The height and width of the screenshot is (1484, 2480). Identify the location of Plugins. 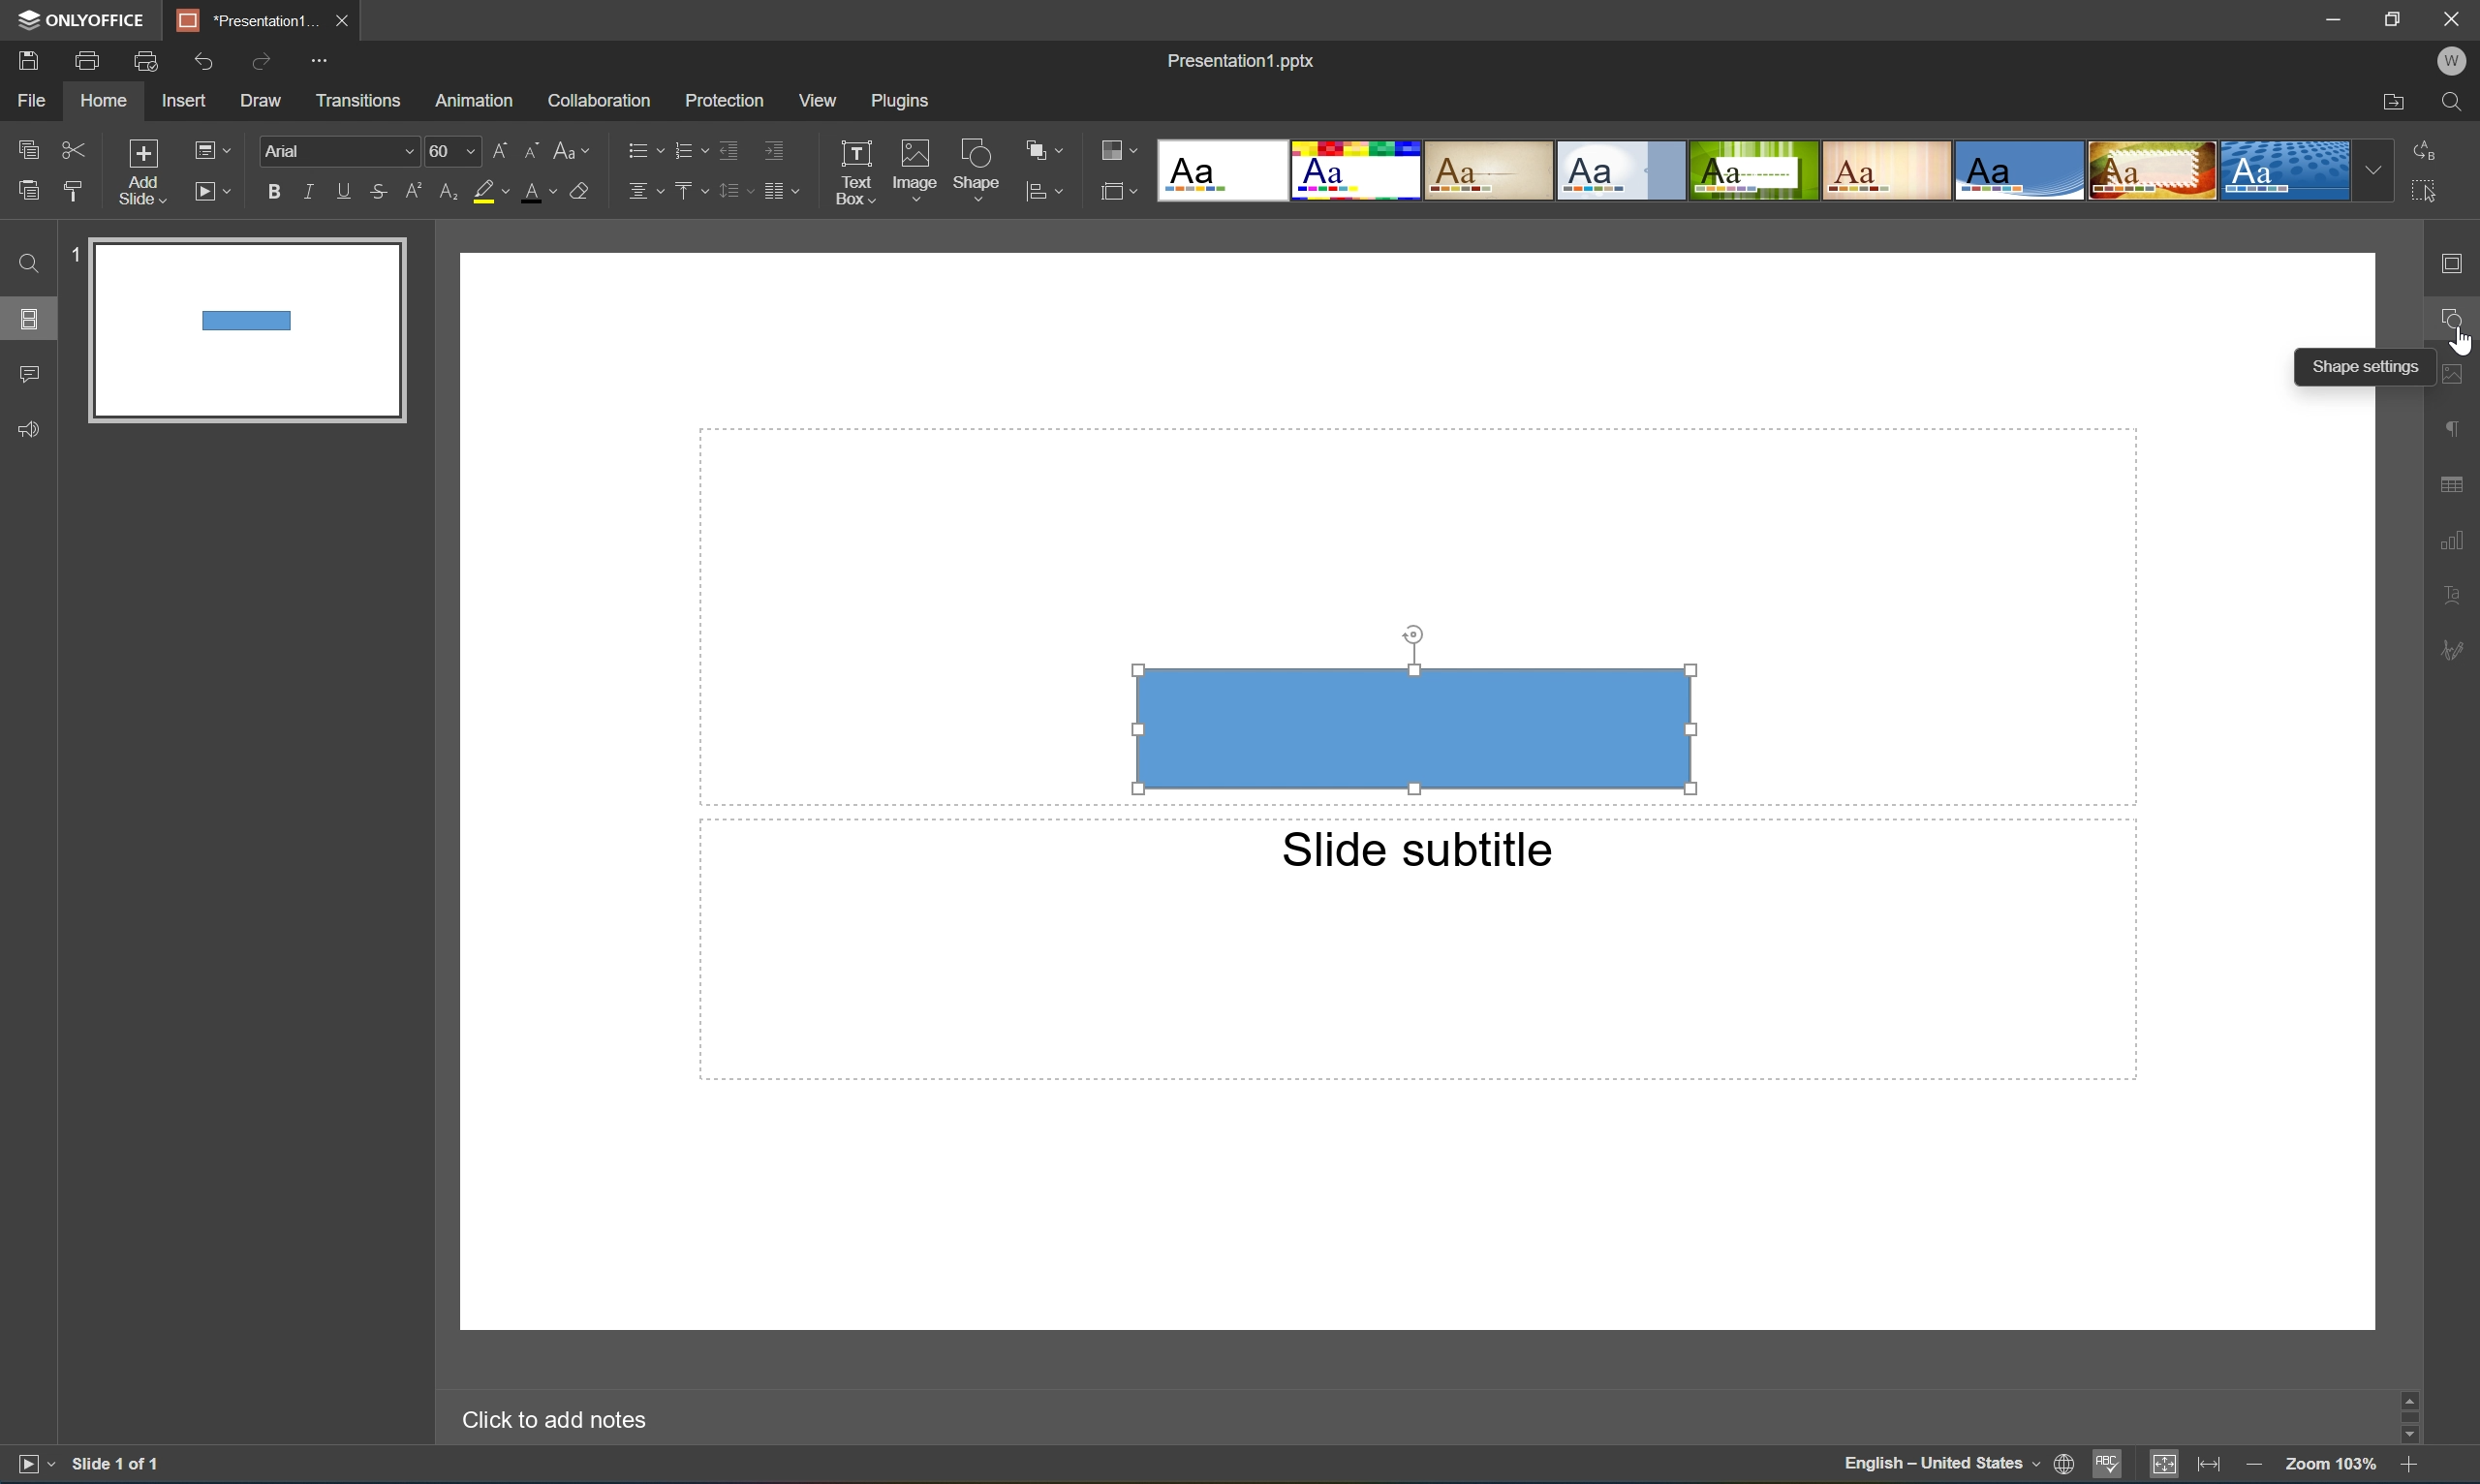
(898, 101).